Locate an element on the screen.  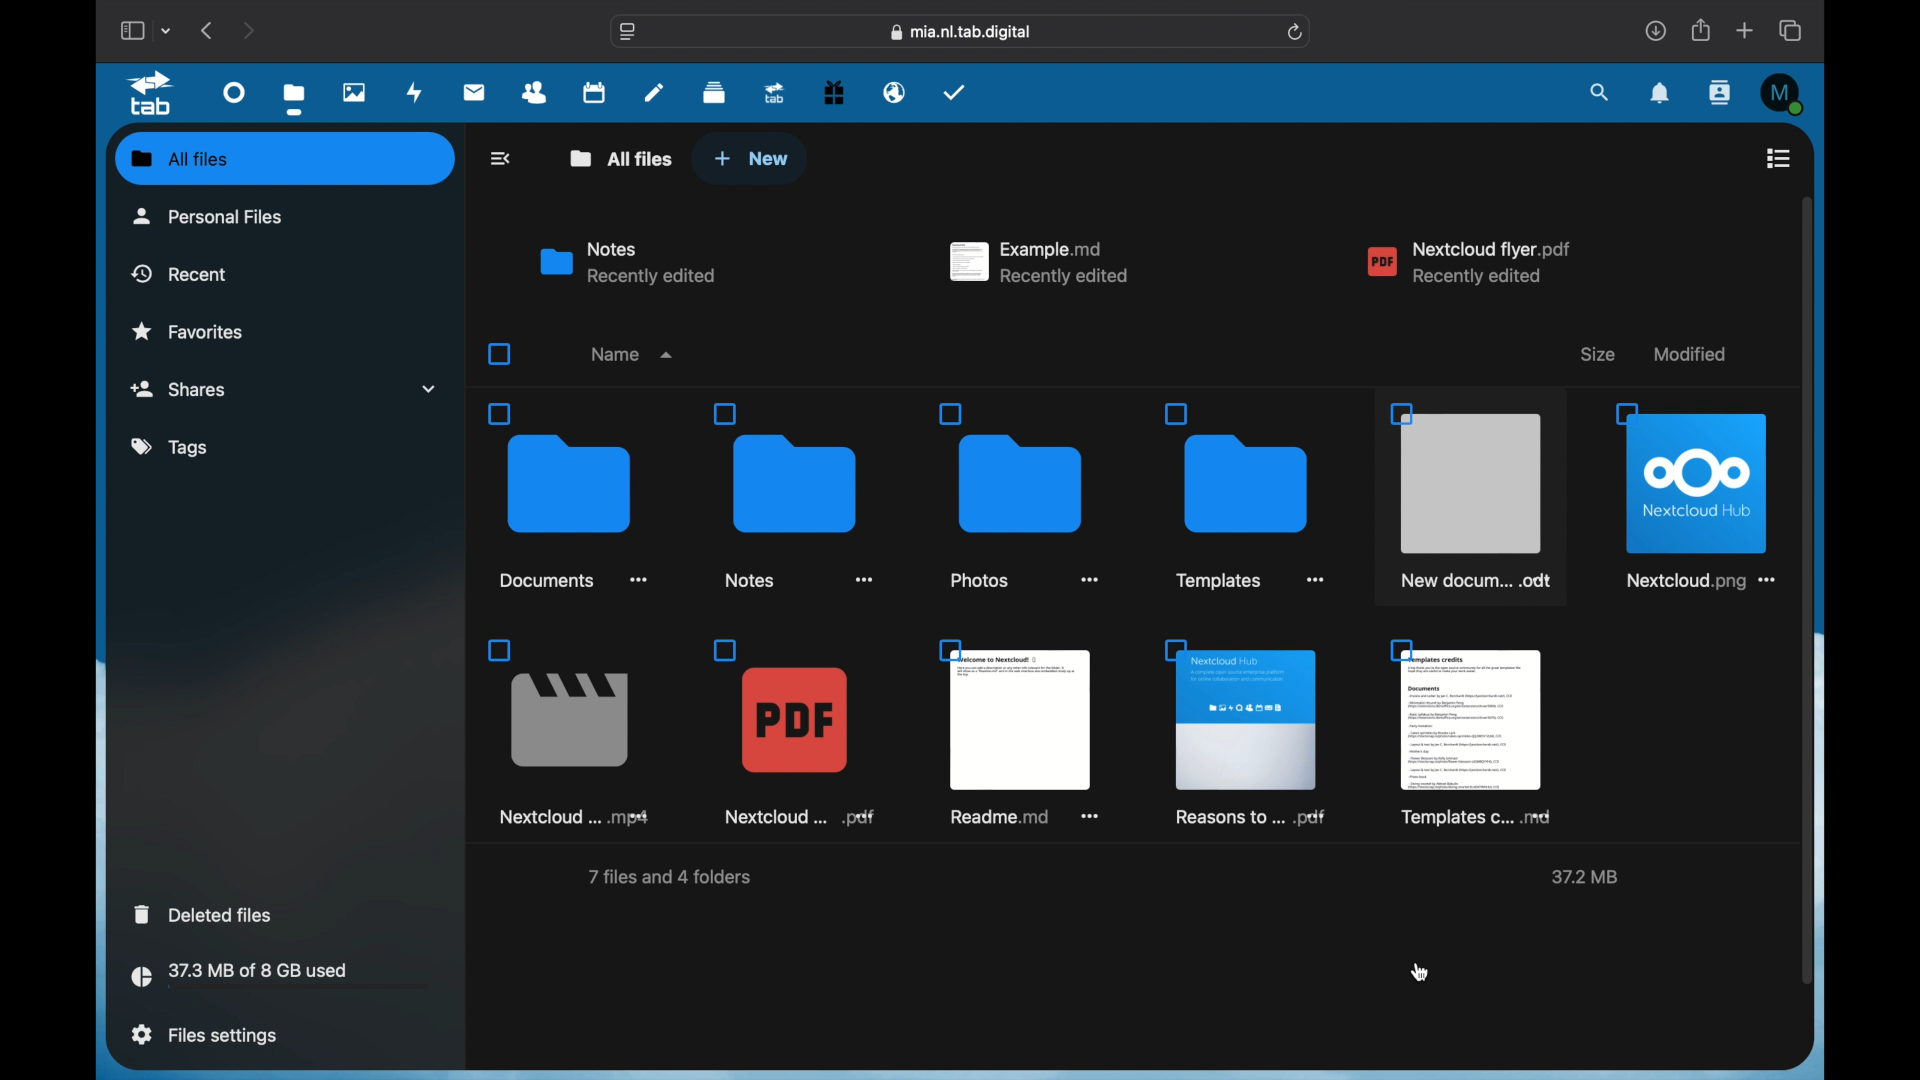
shares is located at coordinates (284, 389).